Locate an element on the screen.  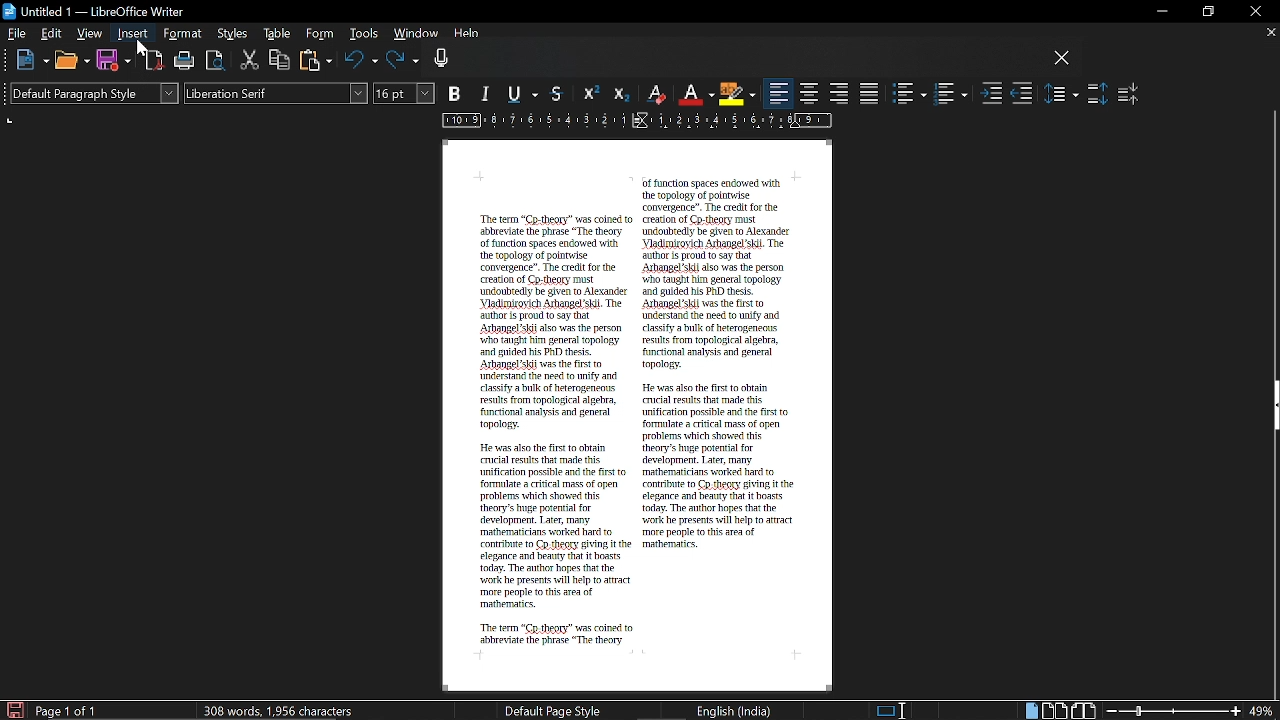
VOice input is located at coordinates (739, 61).